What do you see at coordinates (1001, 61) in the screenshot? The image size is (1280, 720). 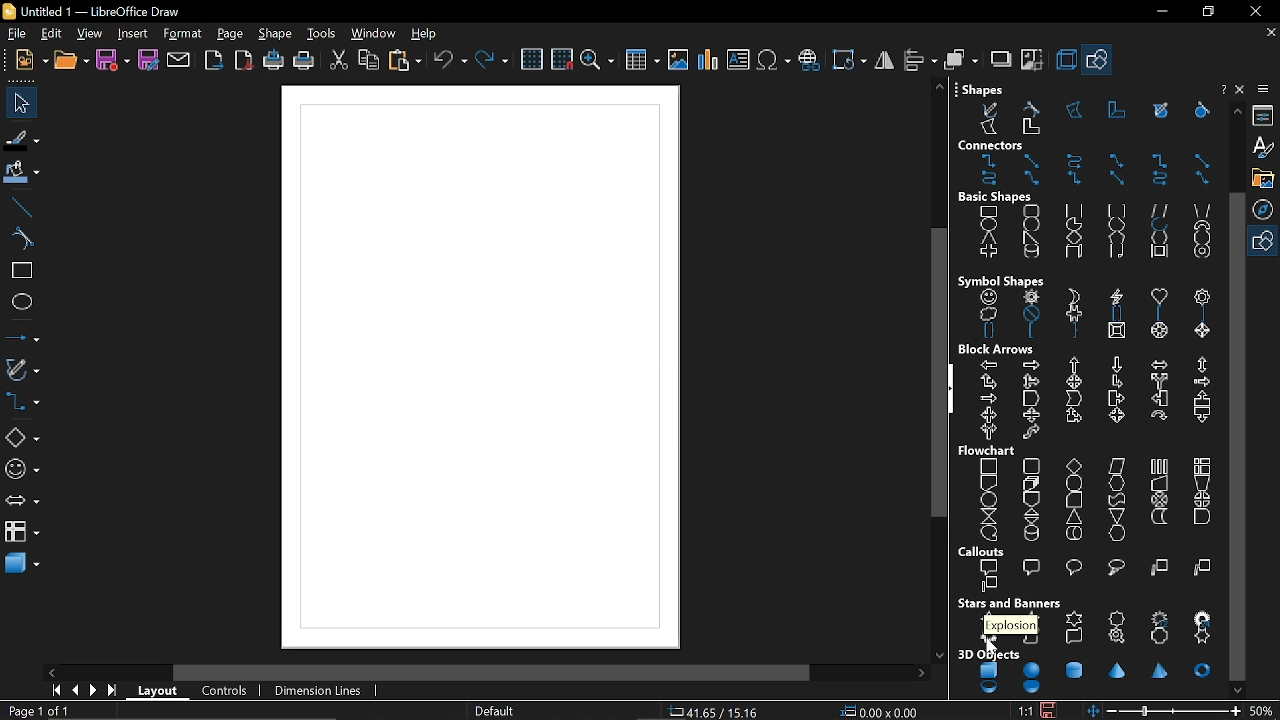 I see `shadow` at bounding box center [1001, 61].